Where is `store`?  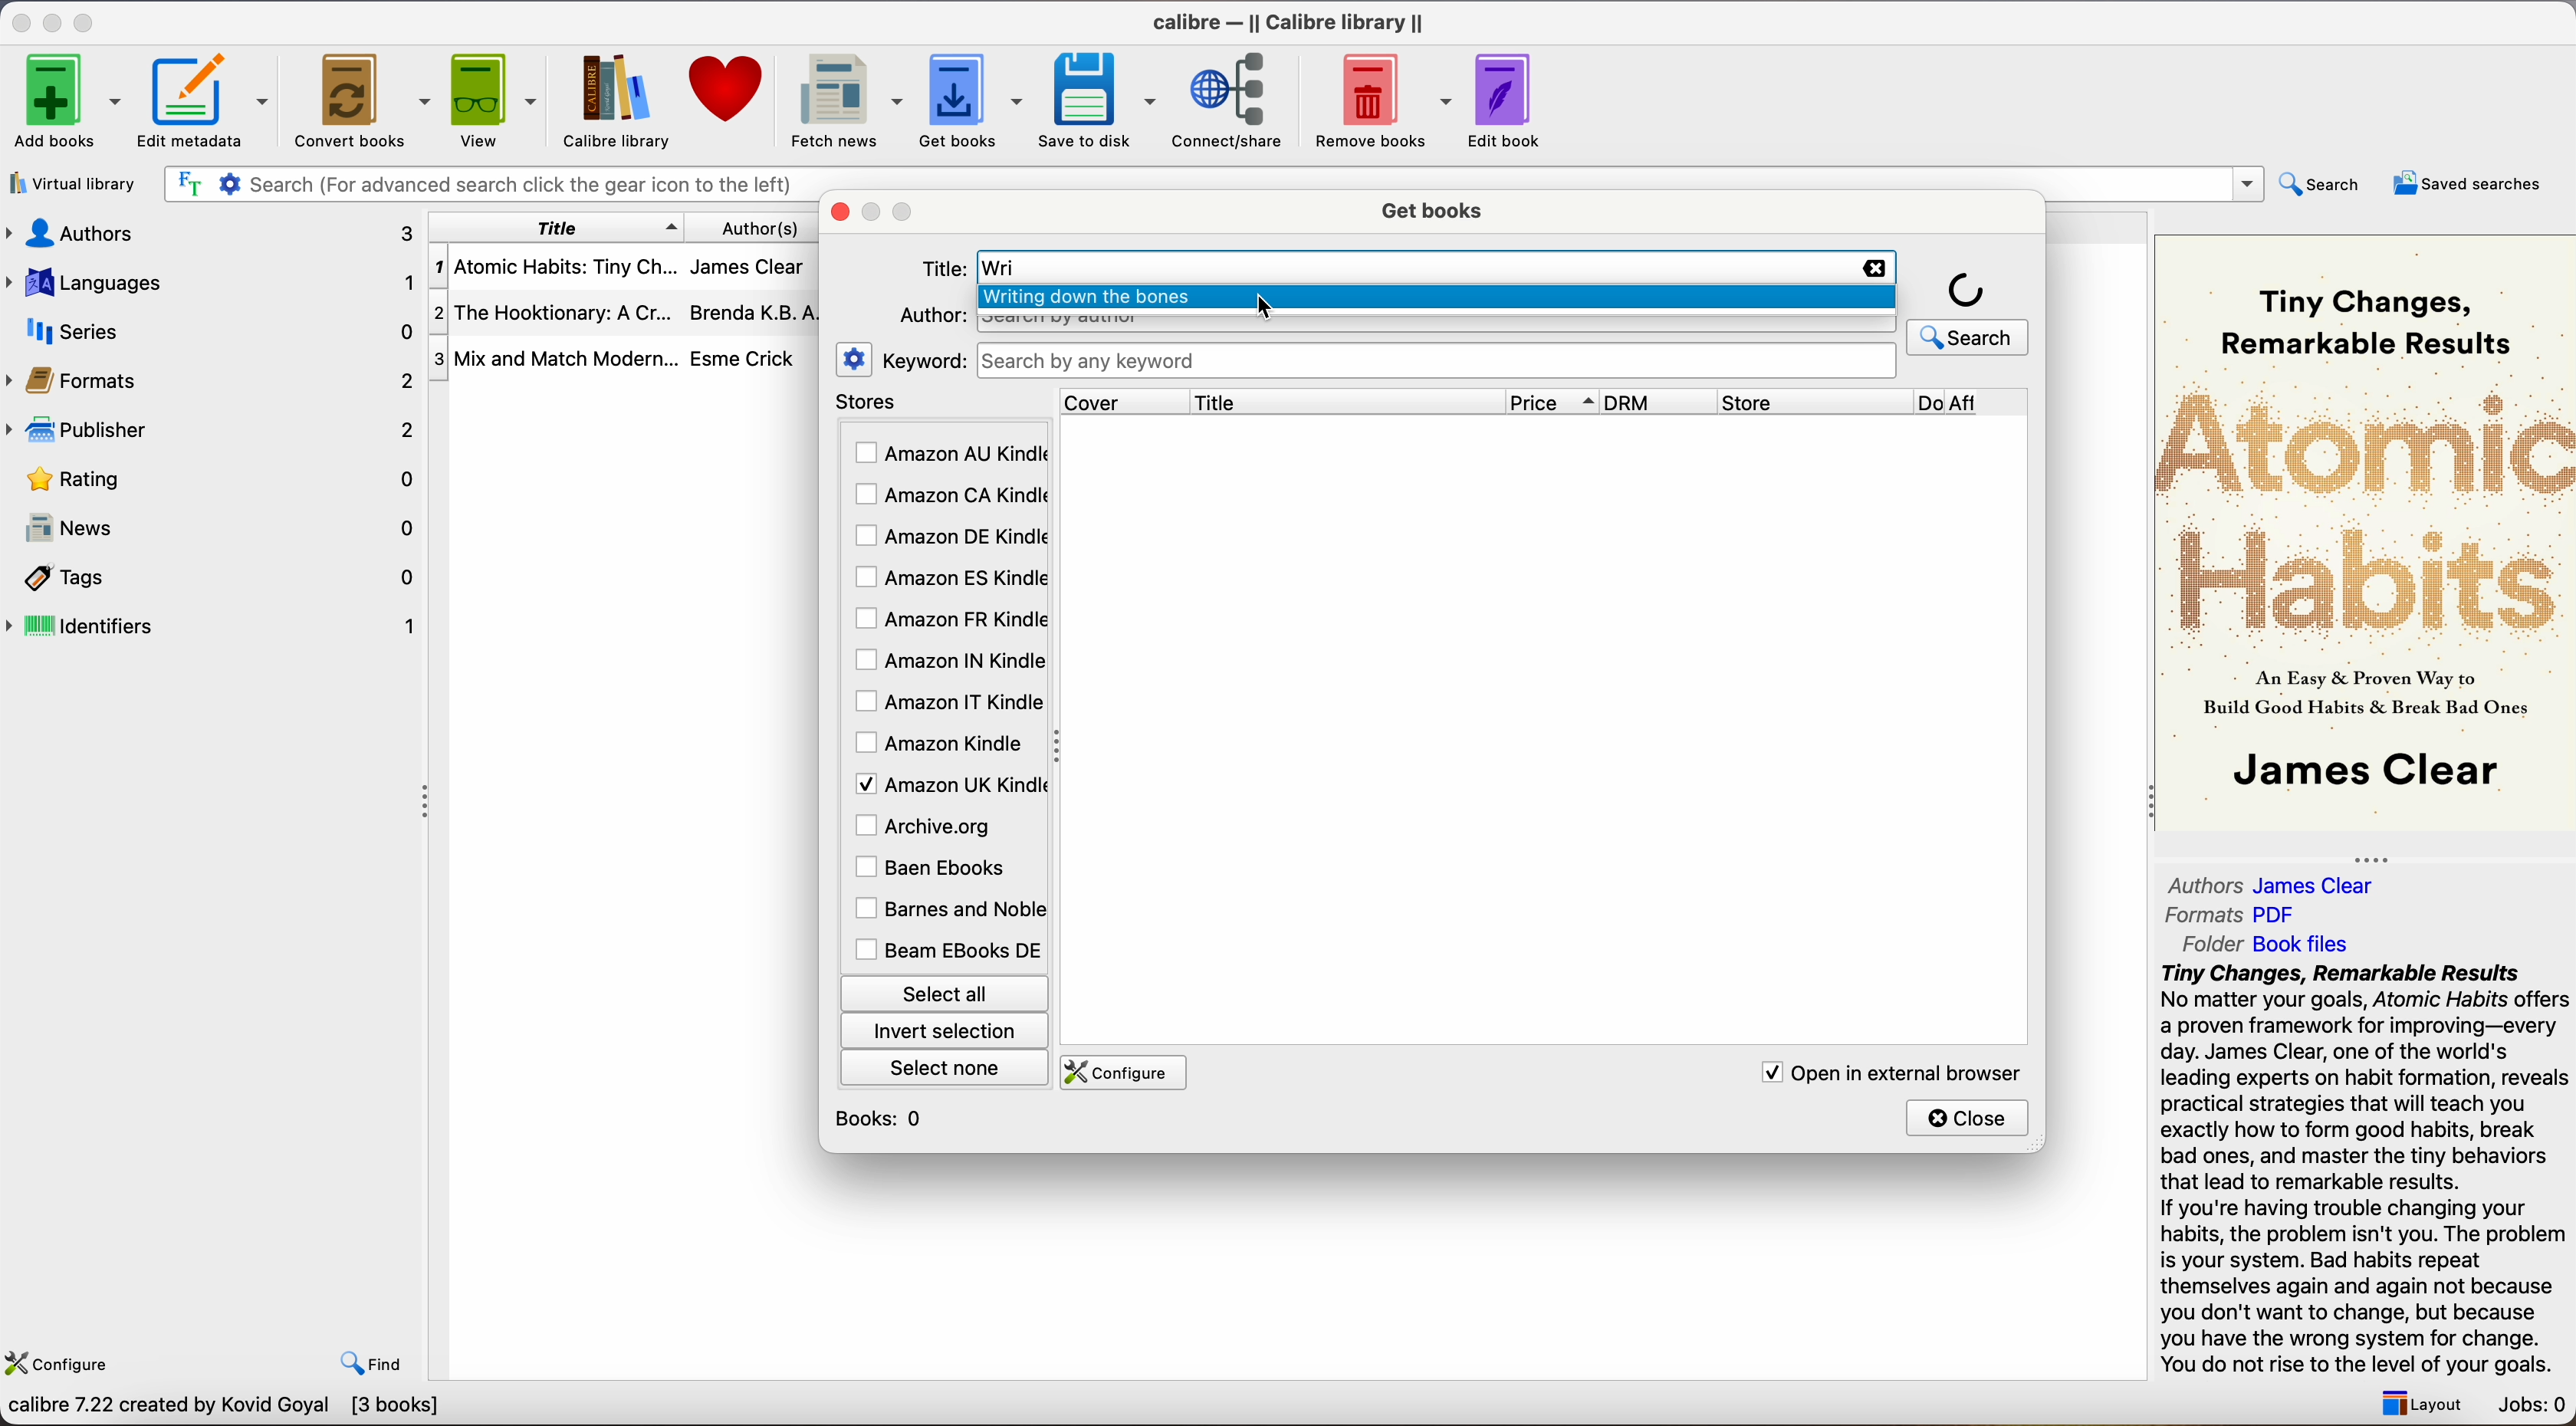 store is located at coordinates (1813, 402).